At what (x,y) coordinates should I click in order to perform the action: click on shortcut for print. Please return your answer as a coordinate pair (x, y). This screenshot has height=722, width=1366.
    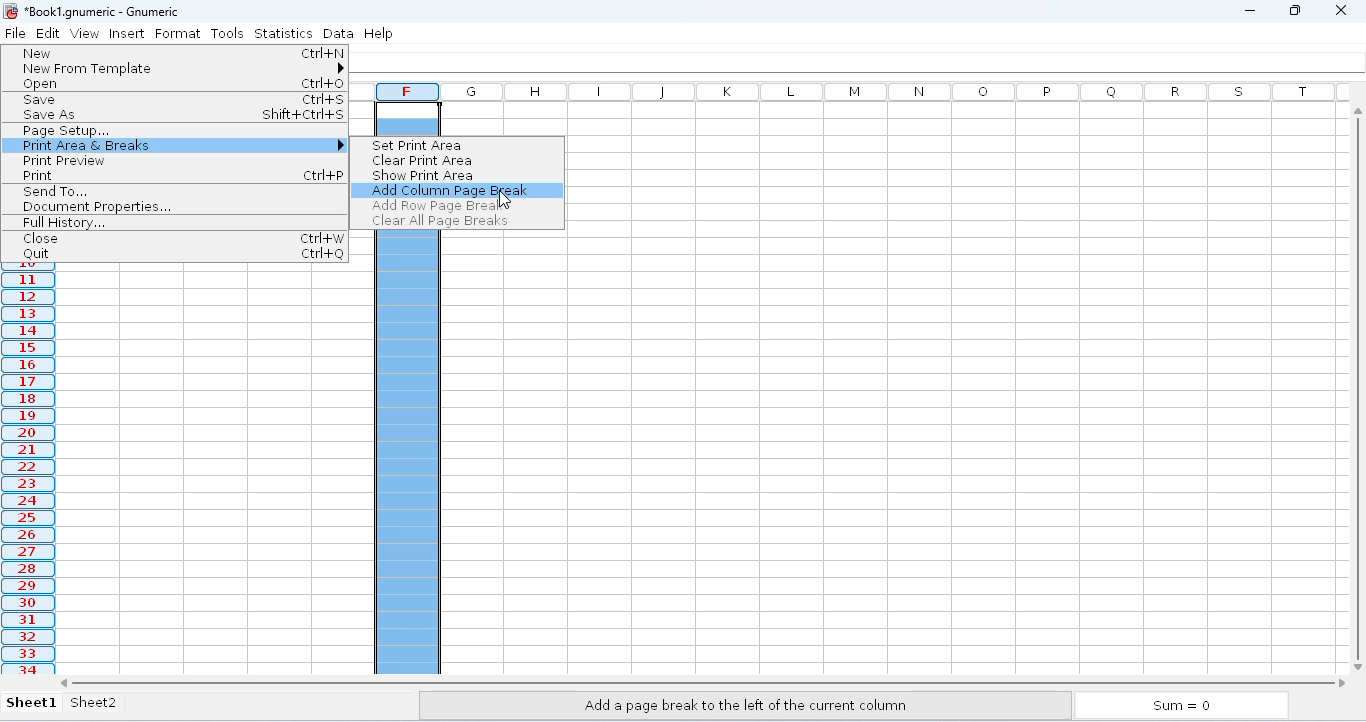
    Looking at the image, I should click on (324, 175).